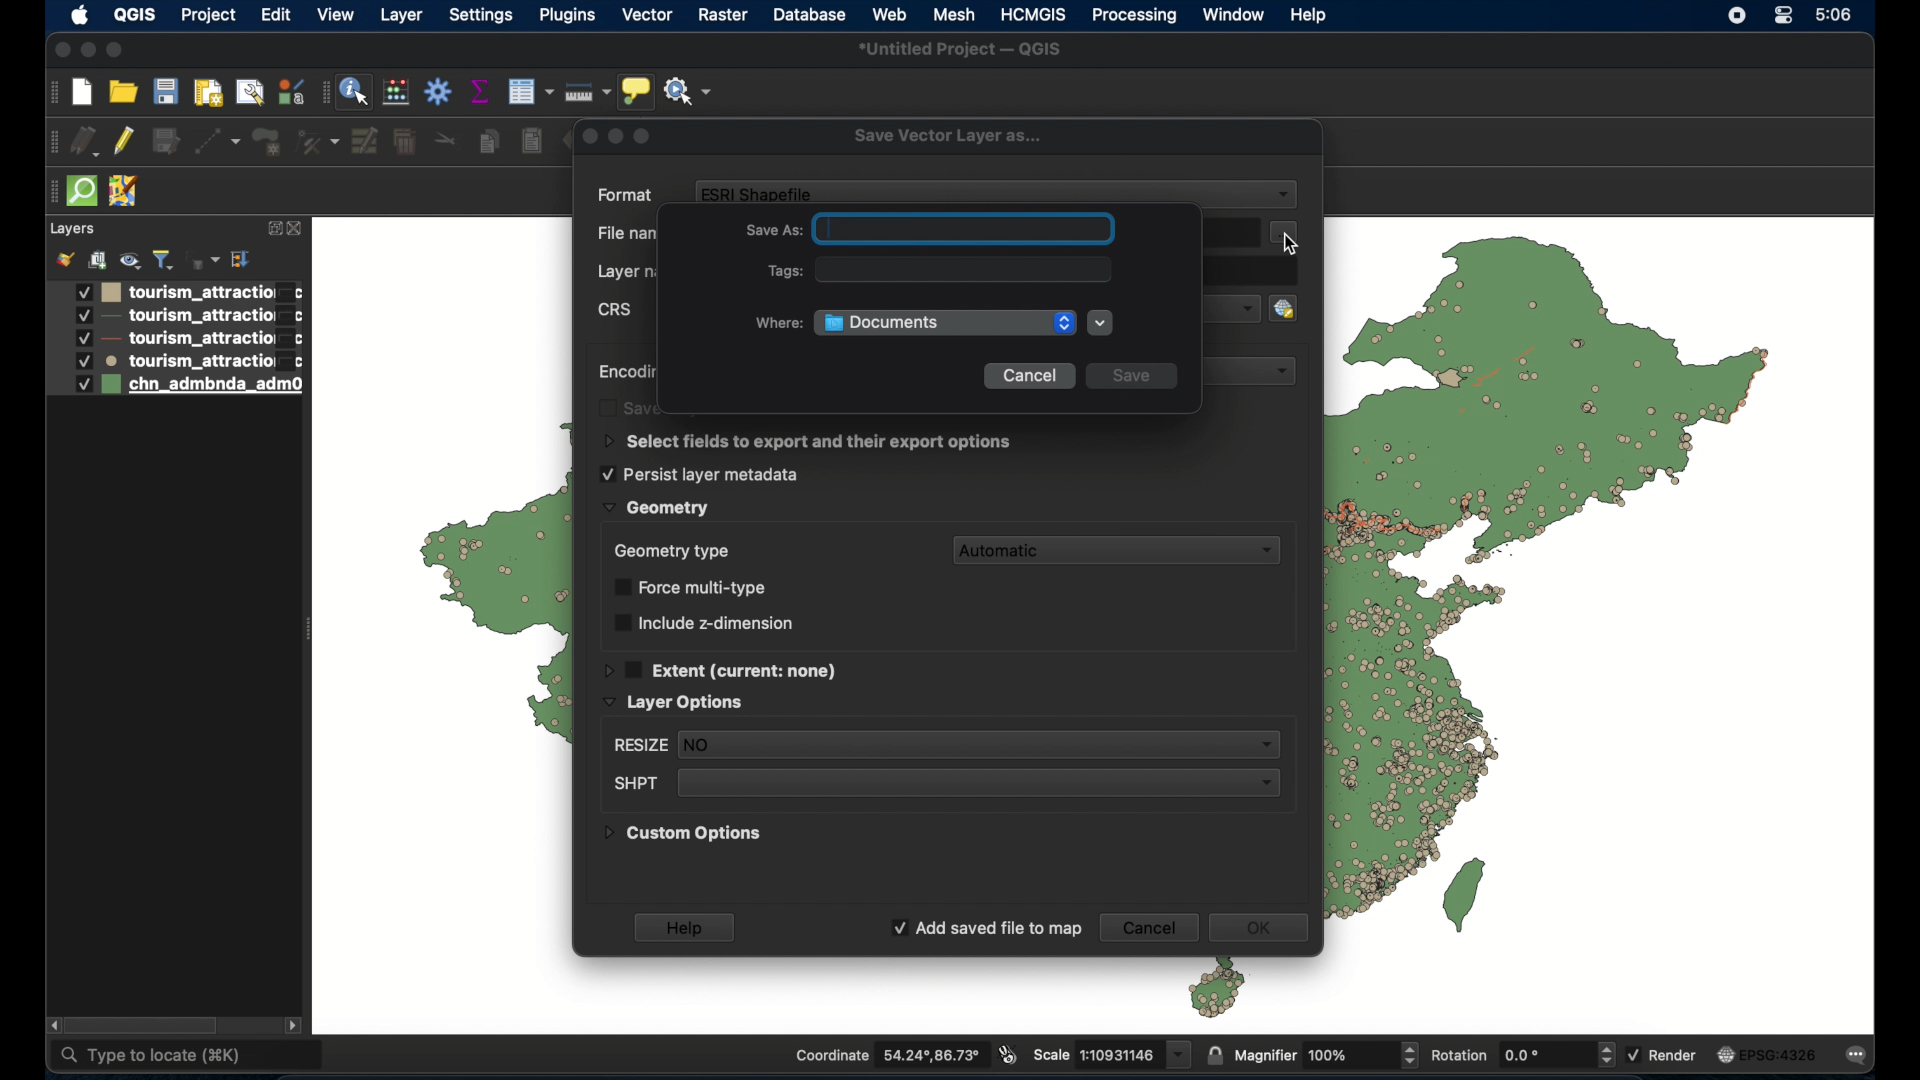  Describe the element at coordinates (689, 89) in the screenshot. I see `no action selected` at that location.